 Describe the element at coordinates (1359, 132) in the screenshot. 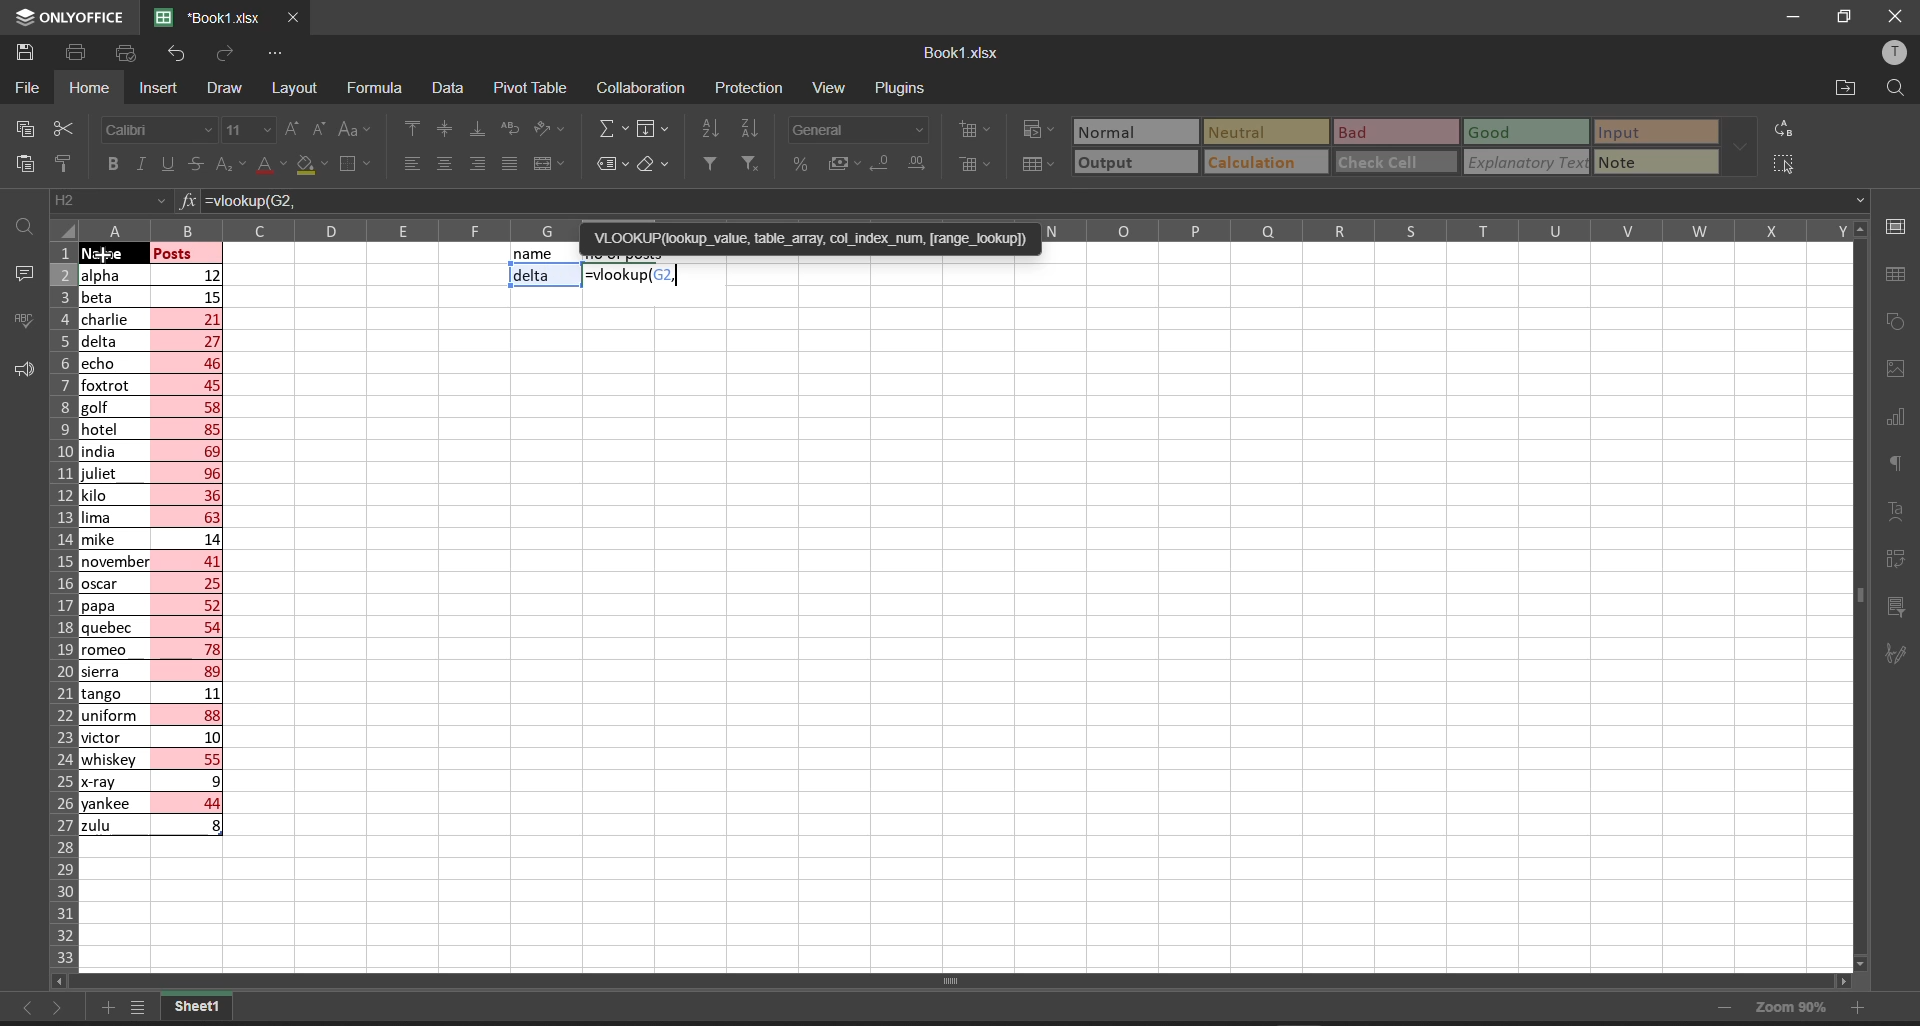

I see `Bad` at that location.